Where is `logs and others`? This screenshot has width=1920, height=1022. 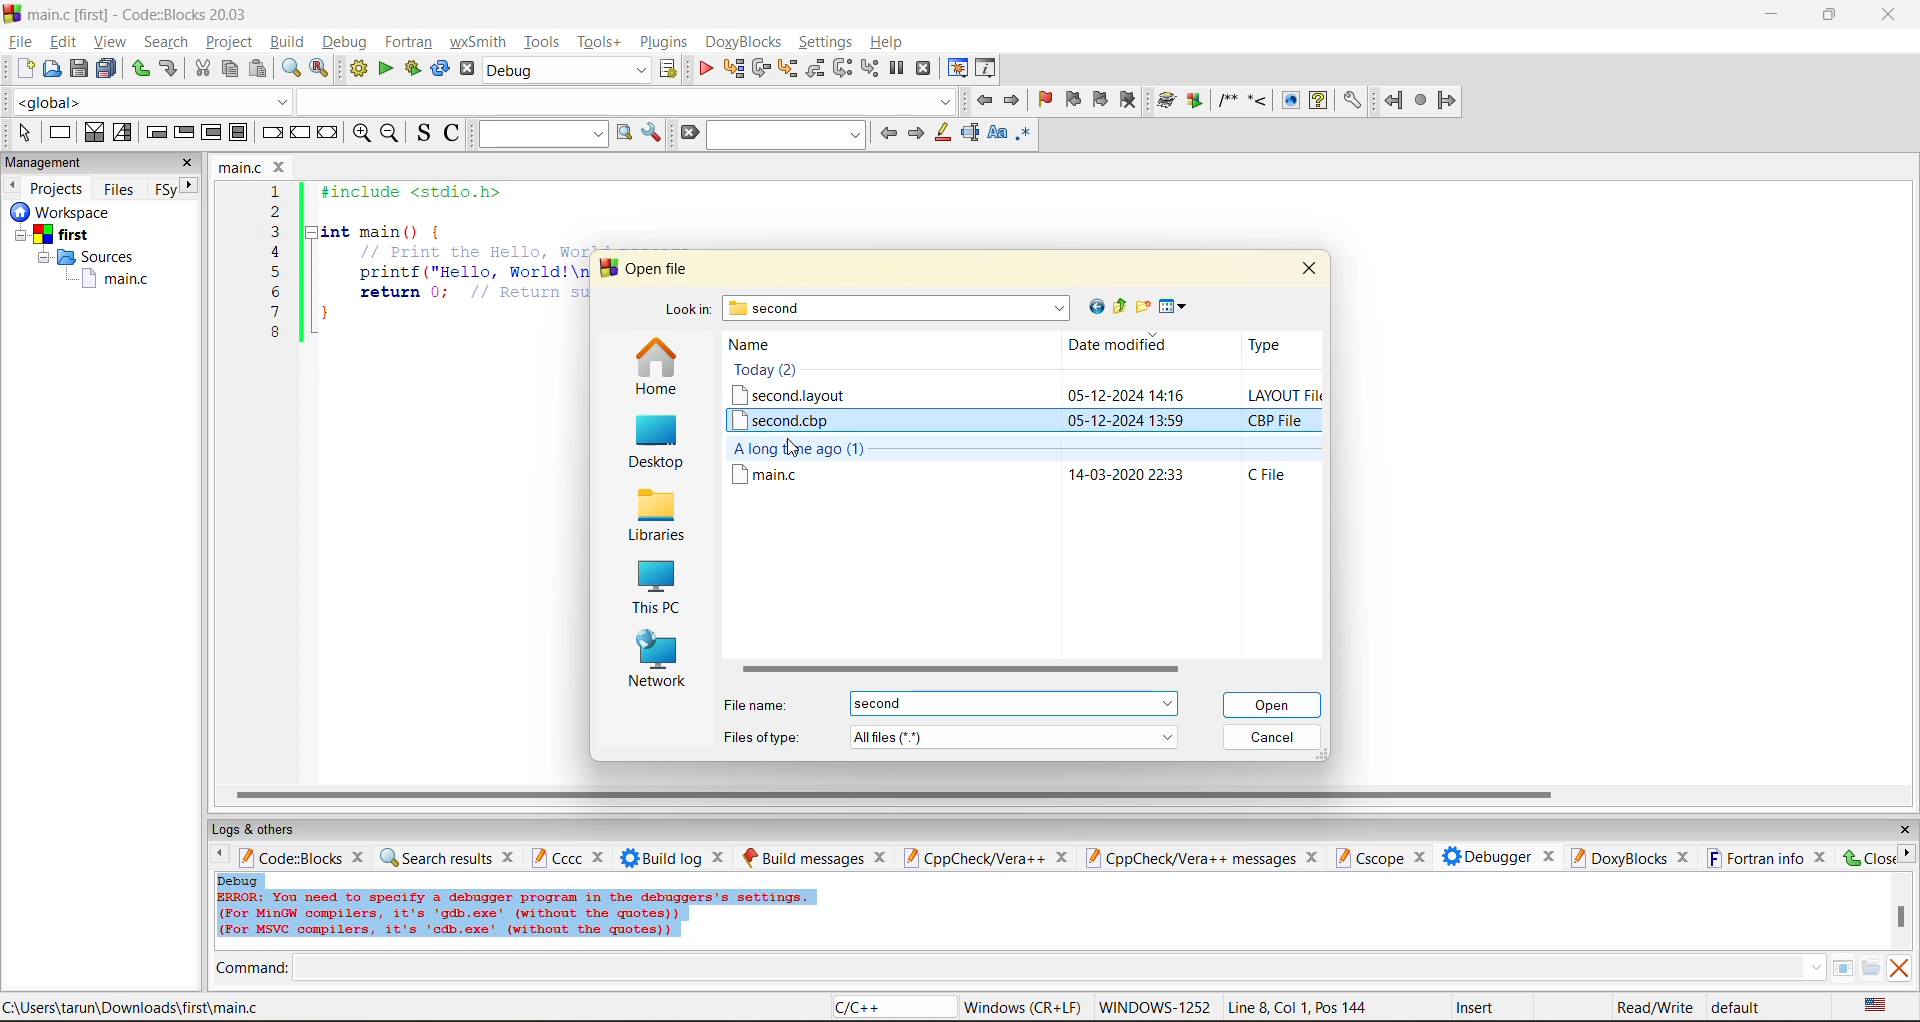
logs and others is located at coordinates (267, 829).